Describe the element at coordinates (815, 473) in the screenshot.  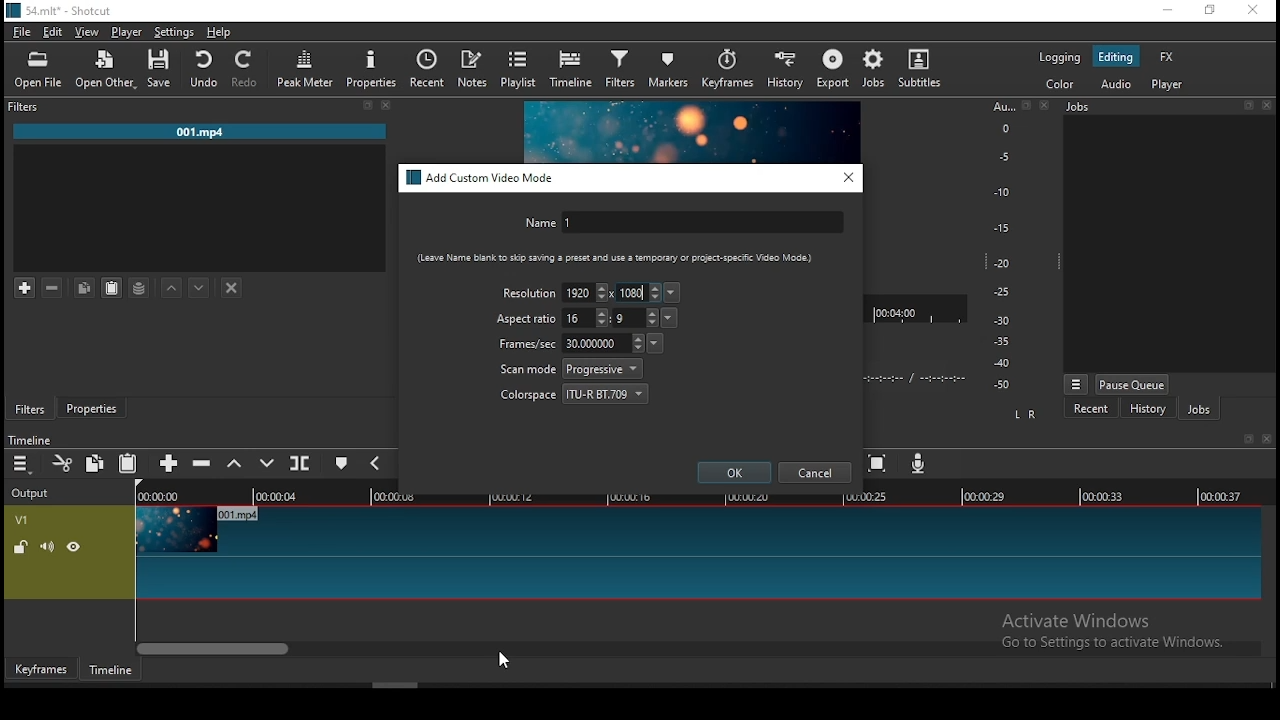
I see `cancel` at that location.